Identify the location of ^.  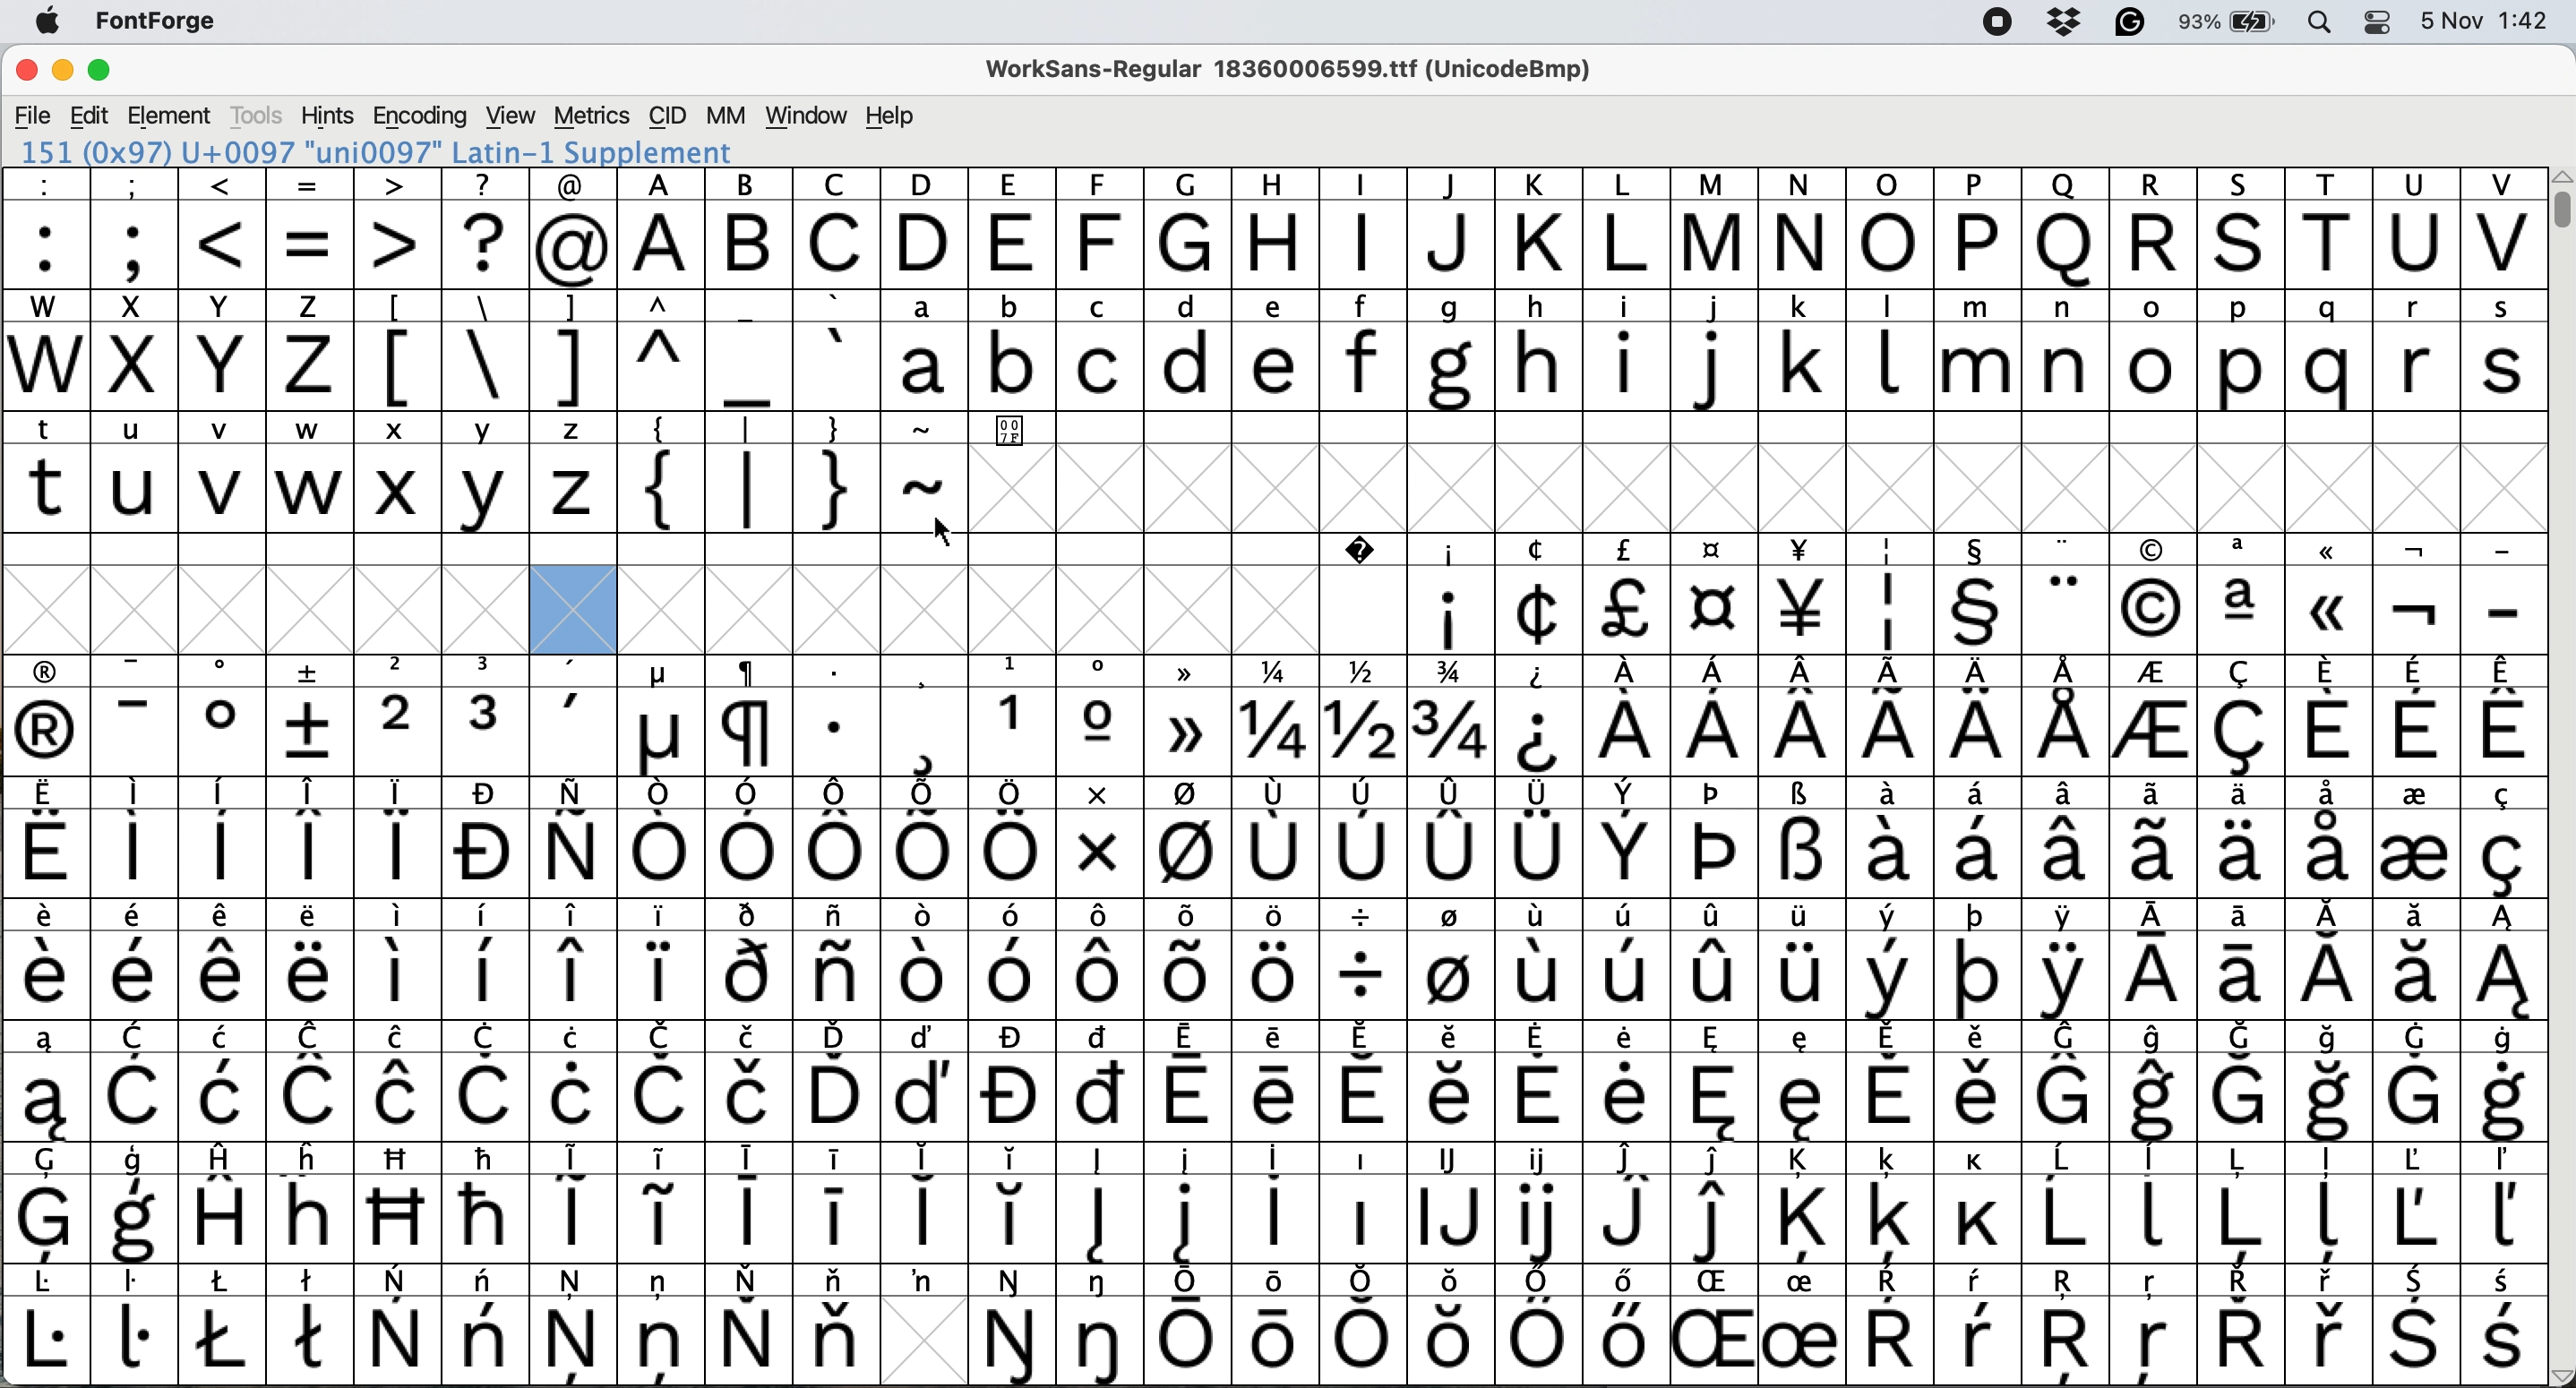
(656, 350).